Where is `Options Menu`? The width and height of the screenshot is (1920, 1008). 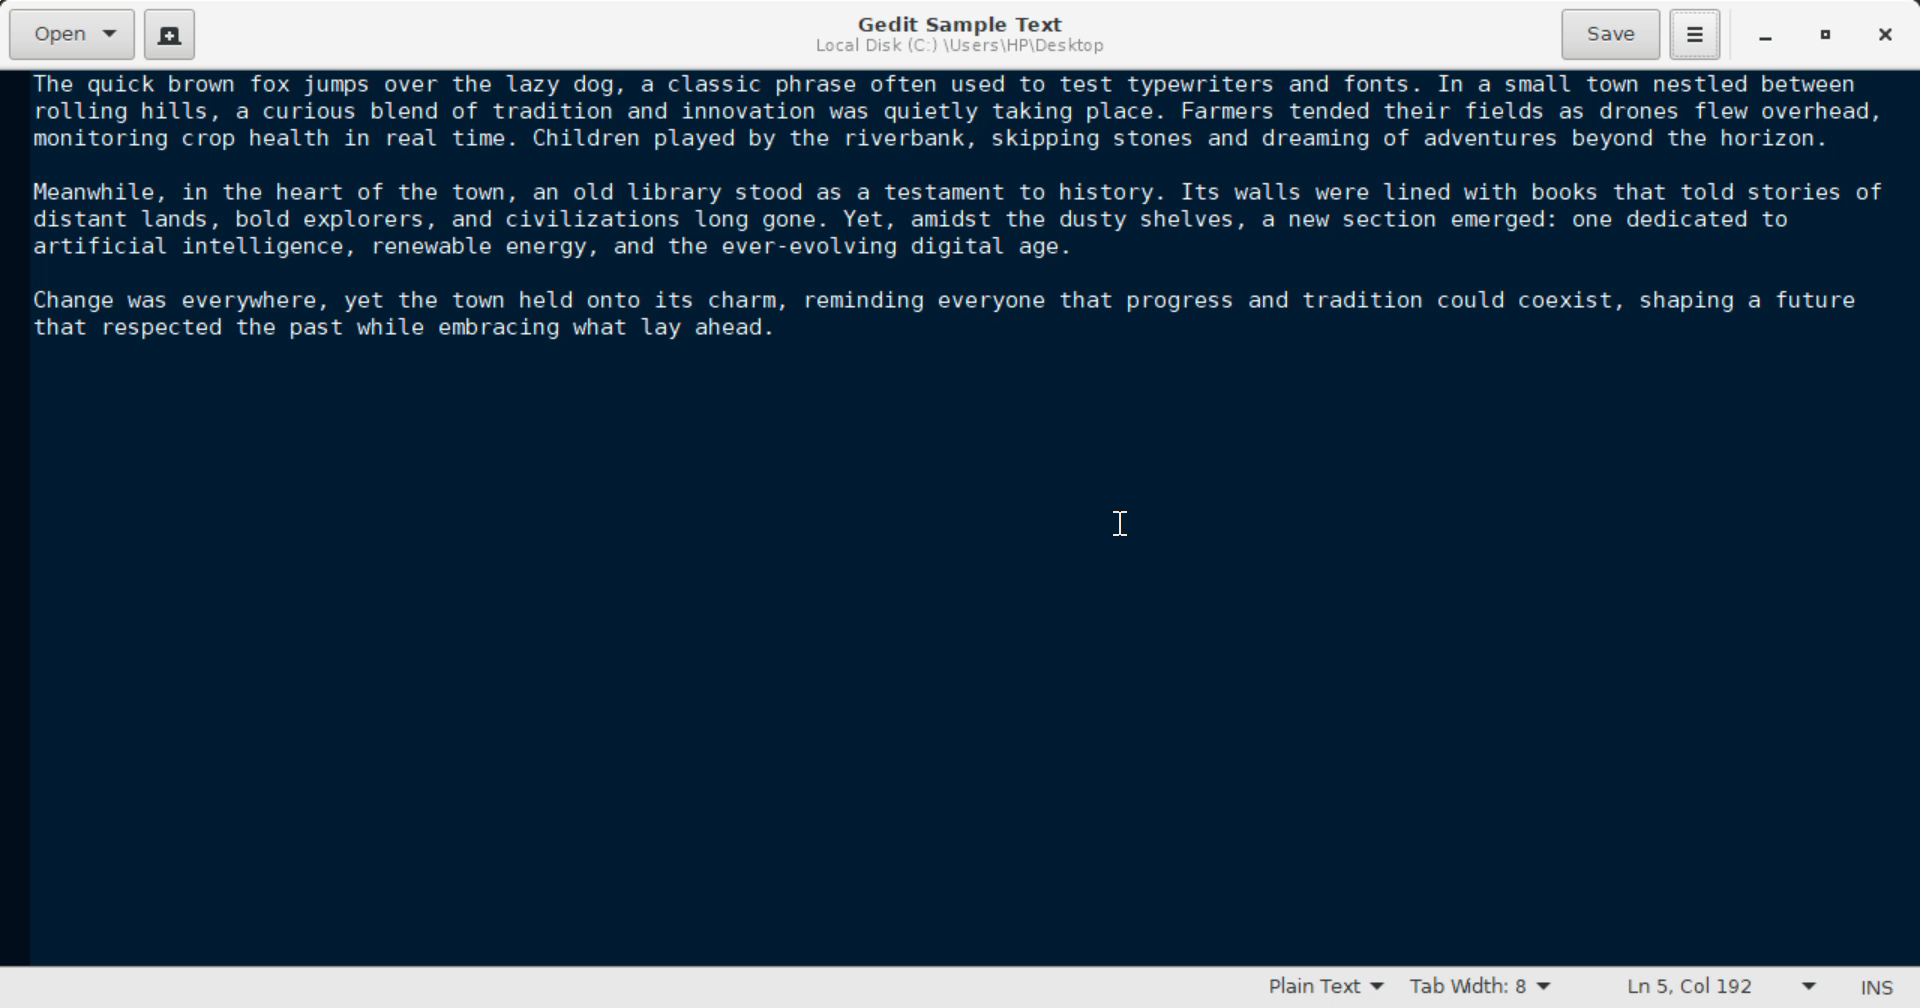 Options Menu is located at coordinates (1693, 33).